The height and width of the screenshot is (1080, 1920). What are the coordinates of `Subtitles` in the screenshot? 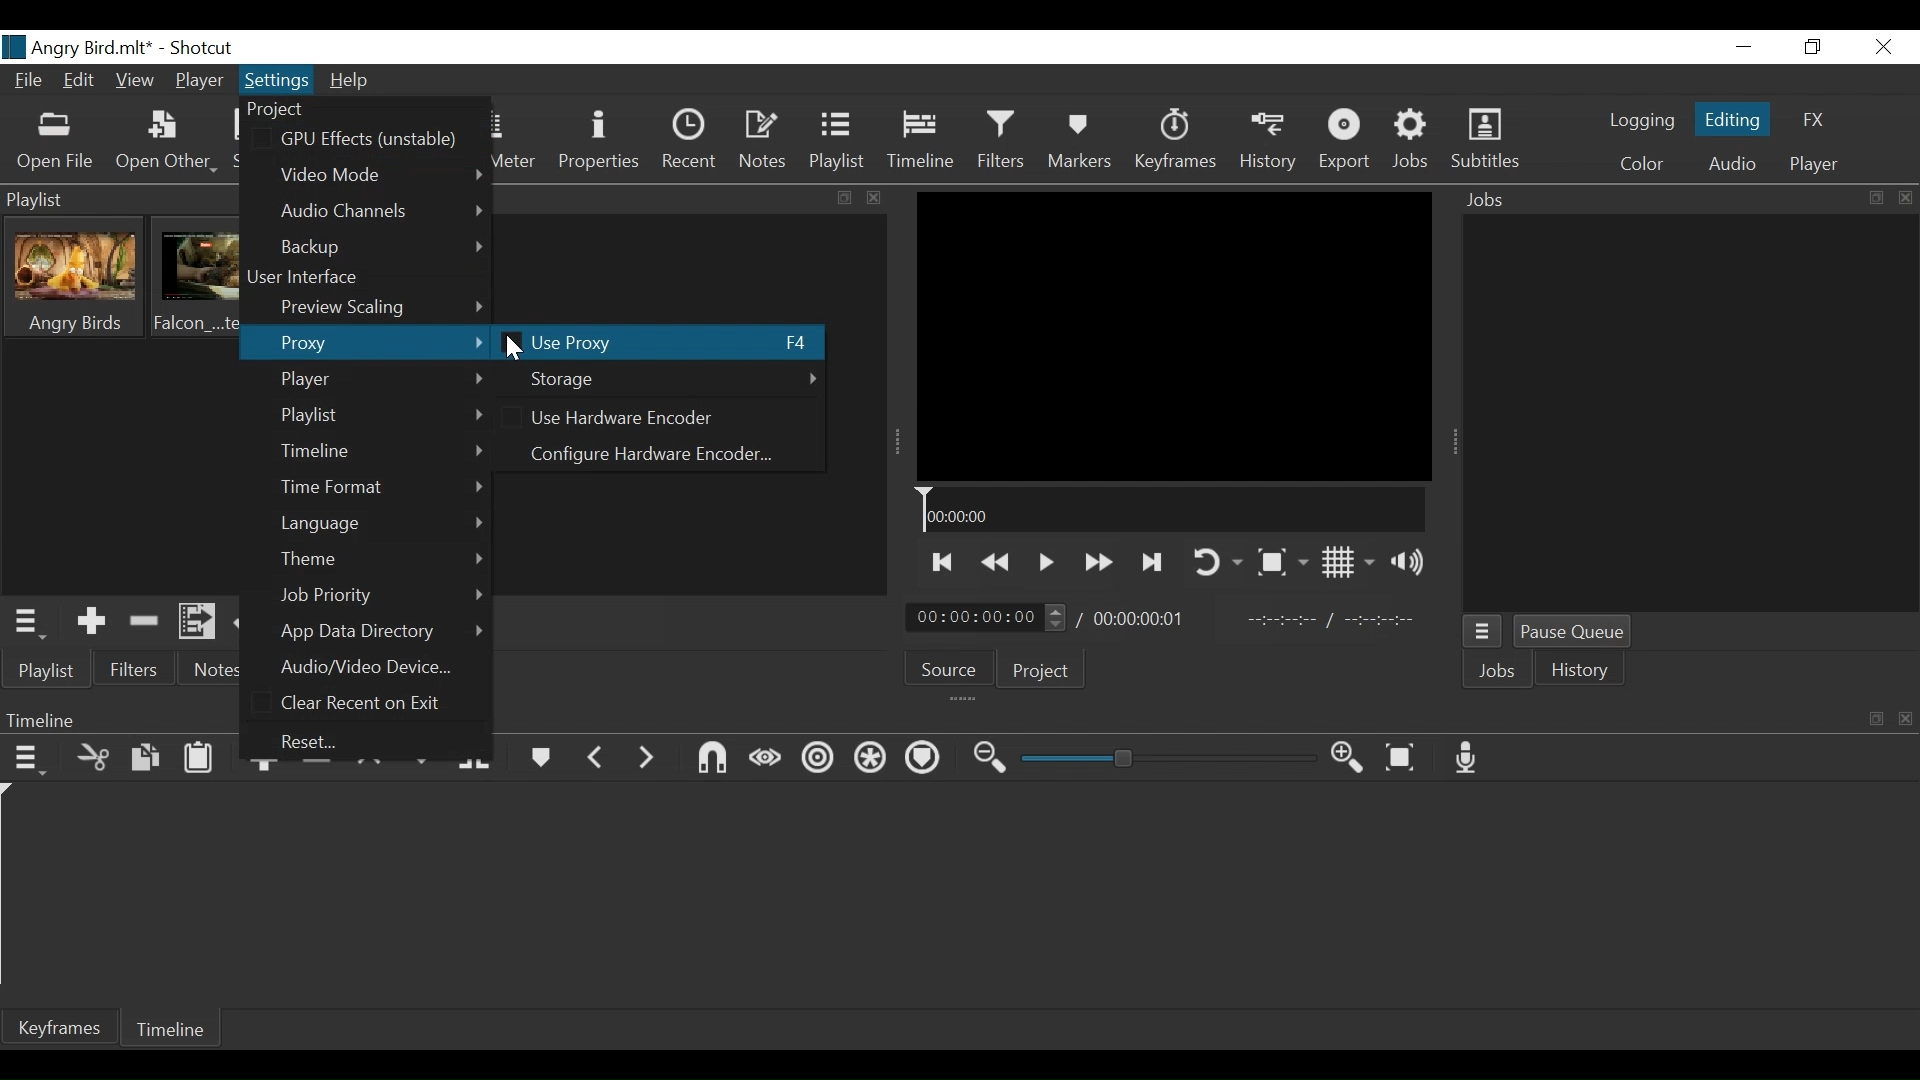 It's located at (1486, 140).